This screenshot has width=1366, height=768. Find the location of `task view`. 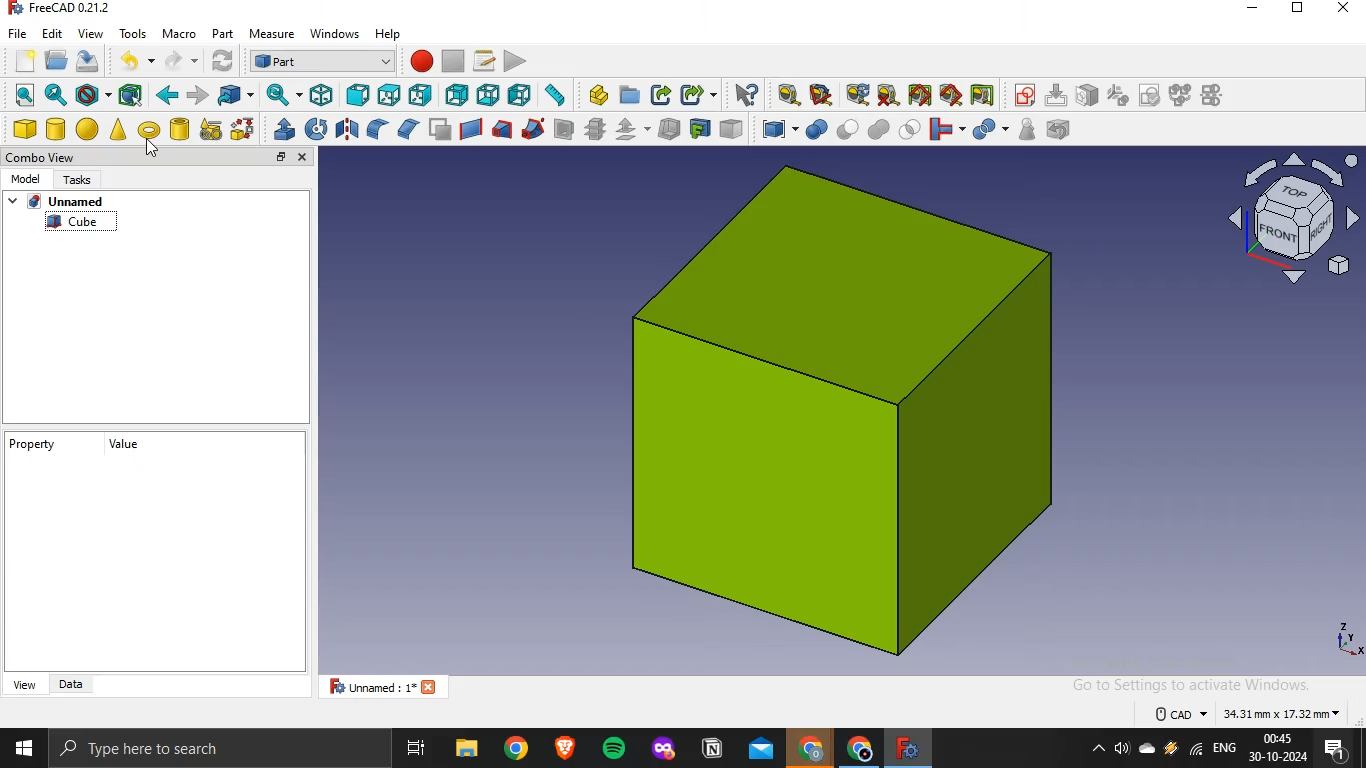

task view is located at coordinates (420, 749).